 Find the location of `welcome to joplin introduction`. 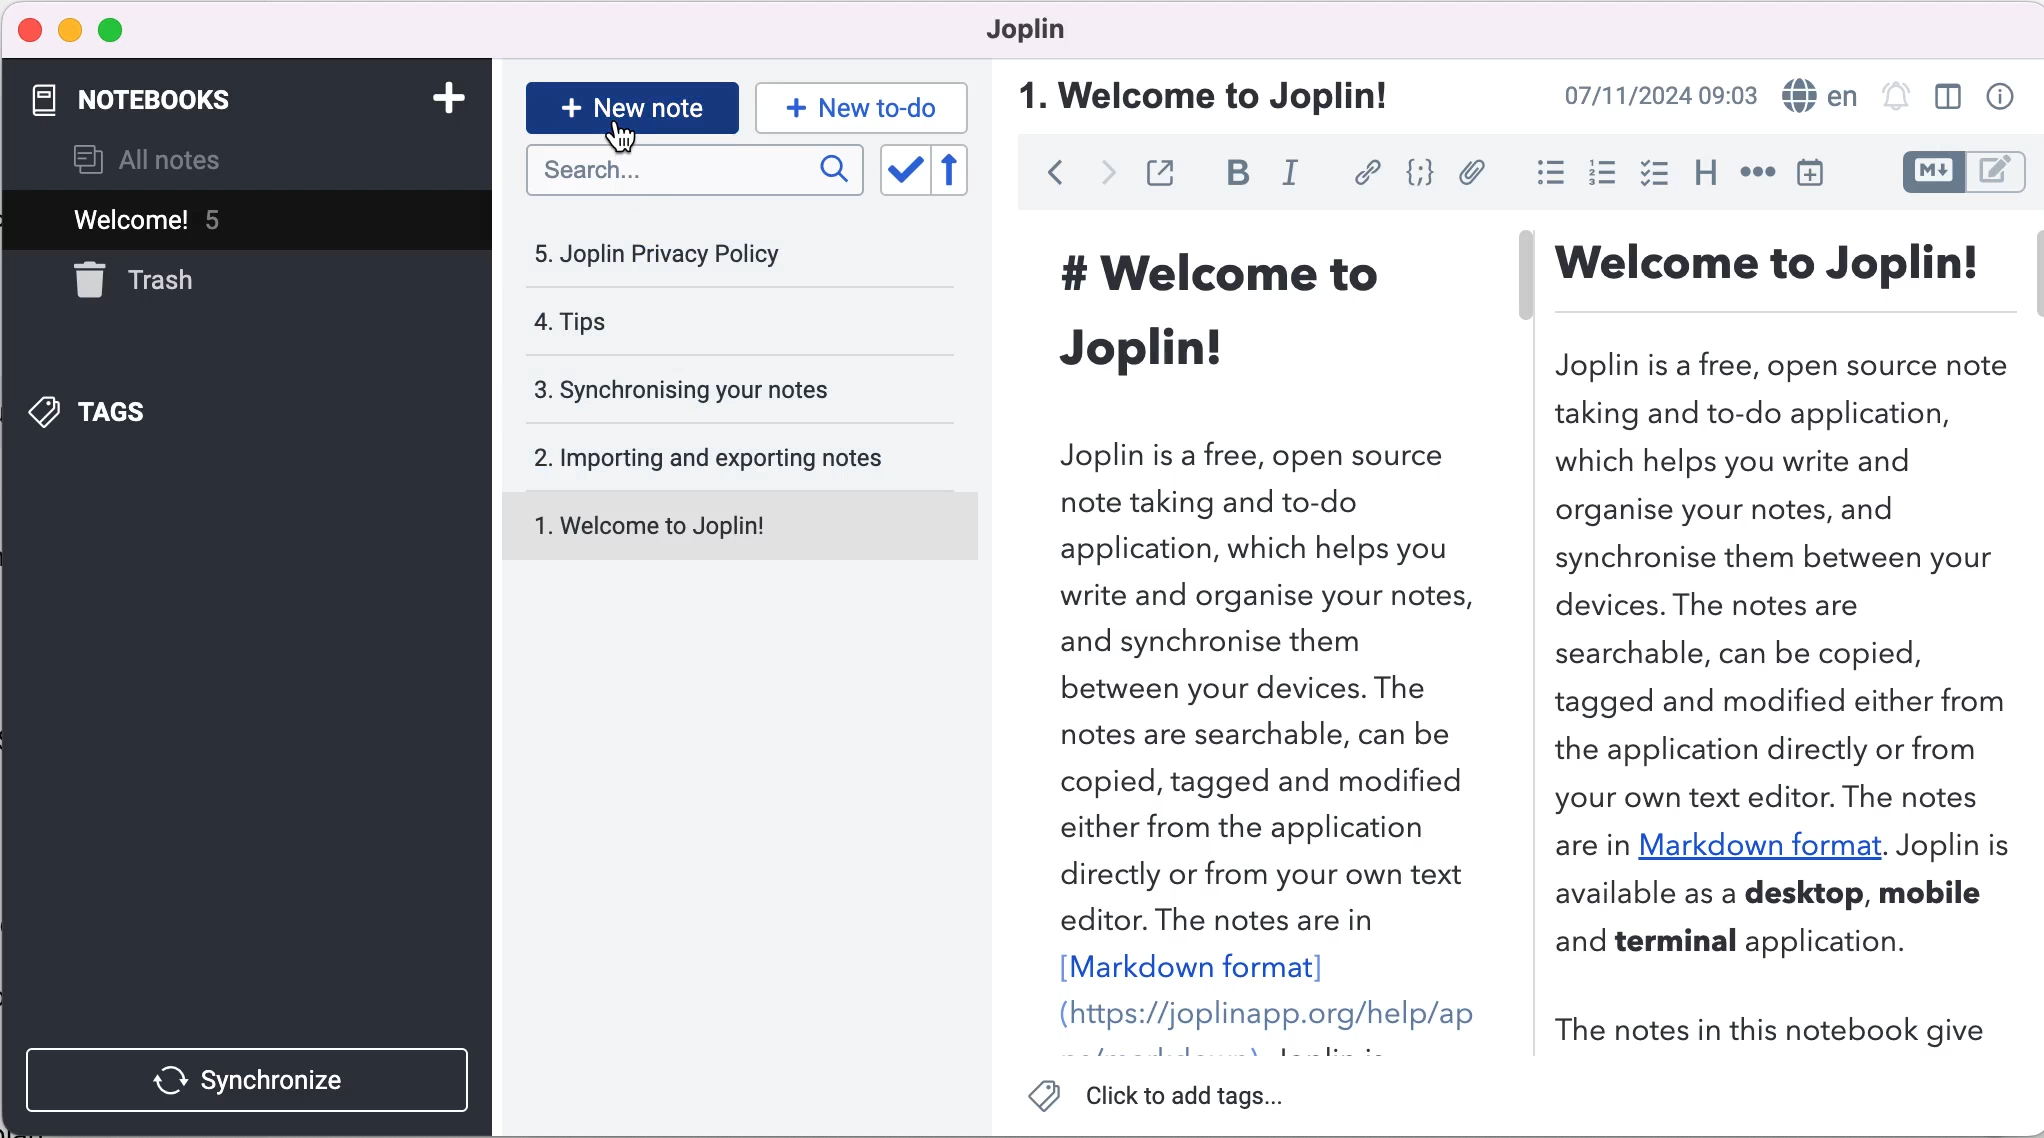

welcome to joplin introduction is located at coordinates (1261, 639).